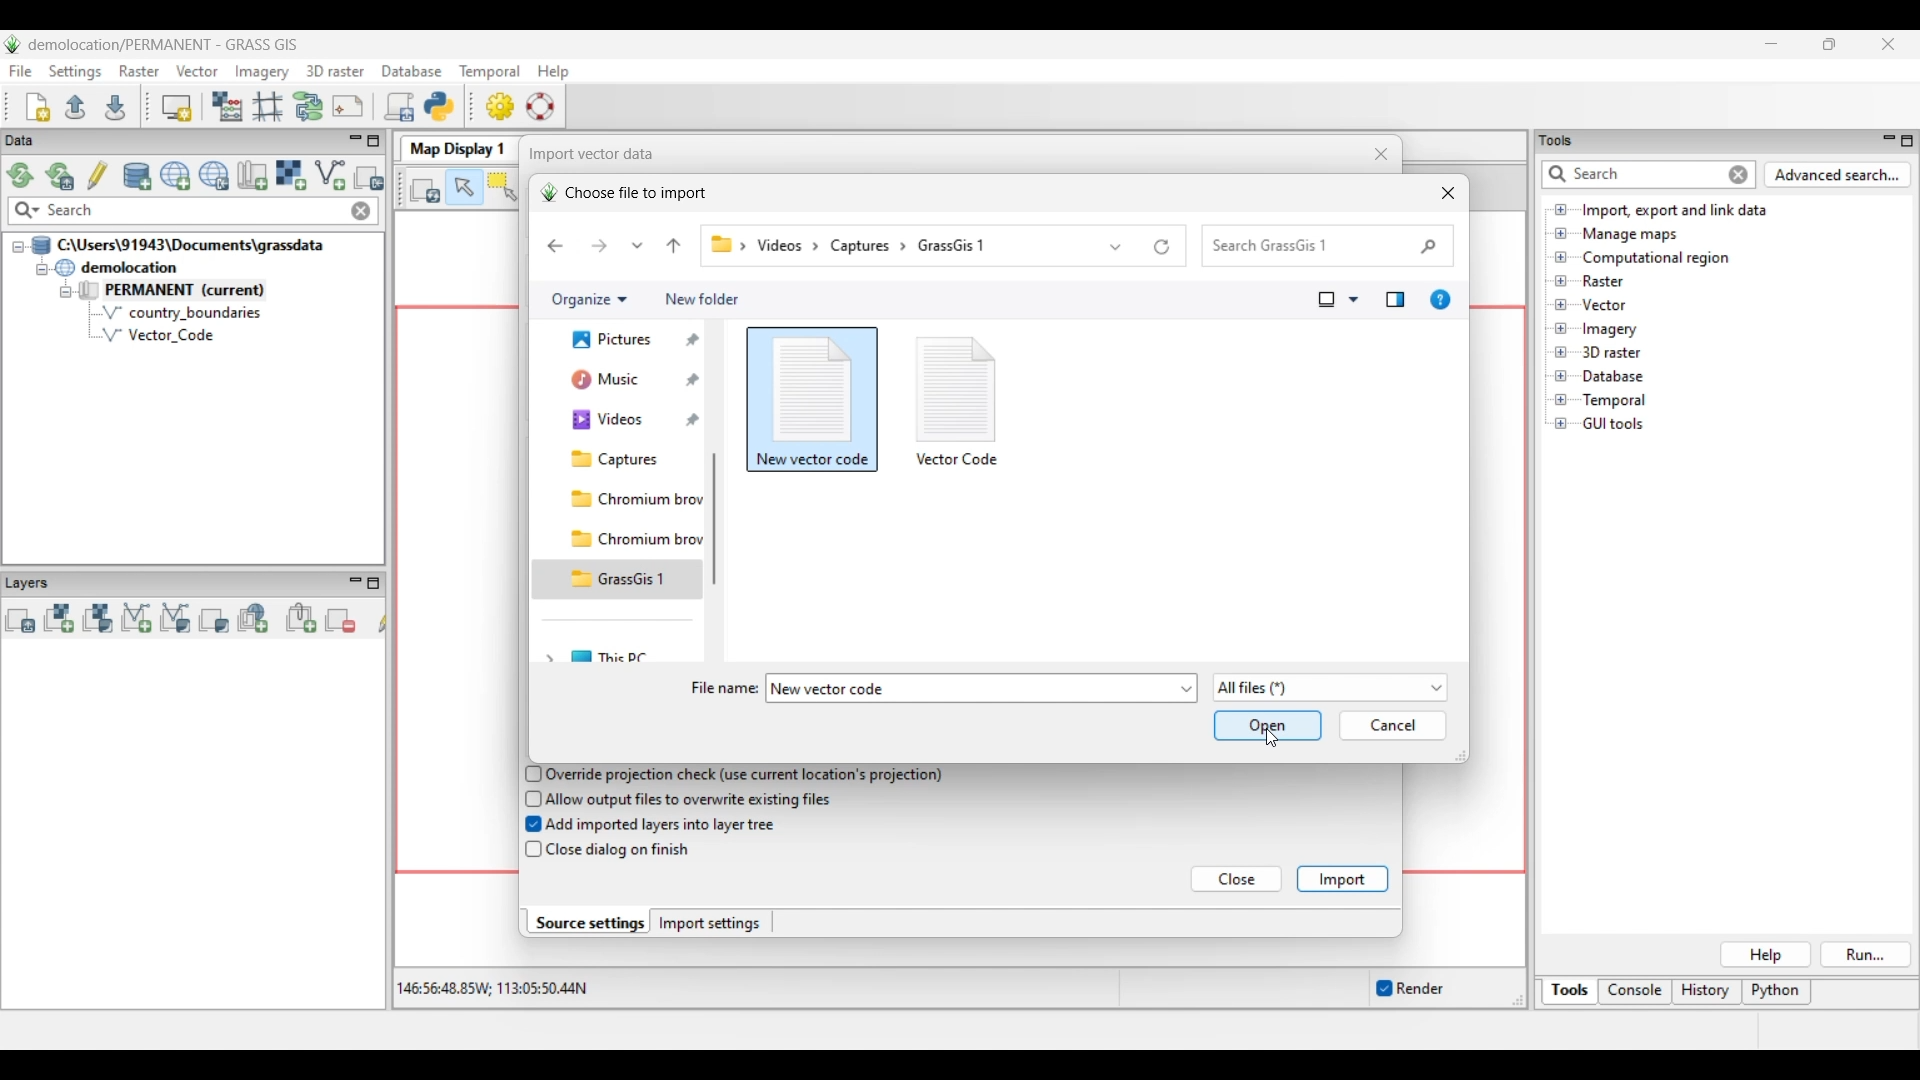 This screenshot has height=1080, width=1920. I want to click on grassgis, so click(963, 246).